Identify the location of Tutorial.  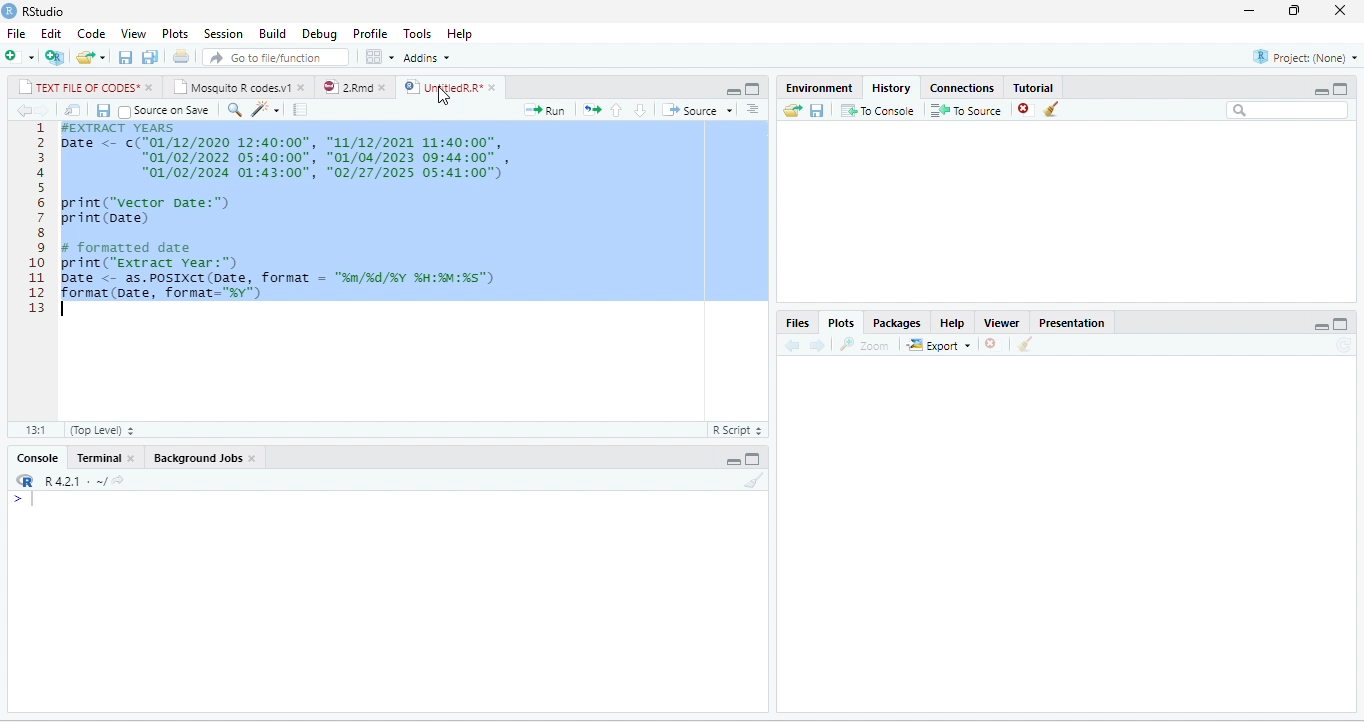
(1034, 88).